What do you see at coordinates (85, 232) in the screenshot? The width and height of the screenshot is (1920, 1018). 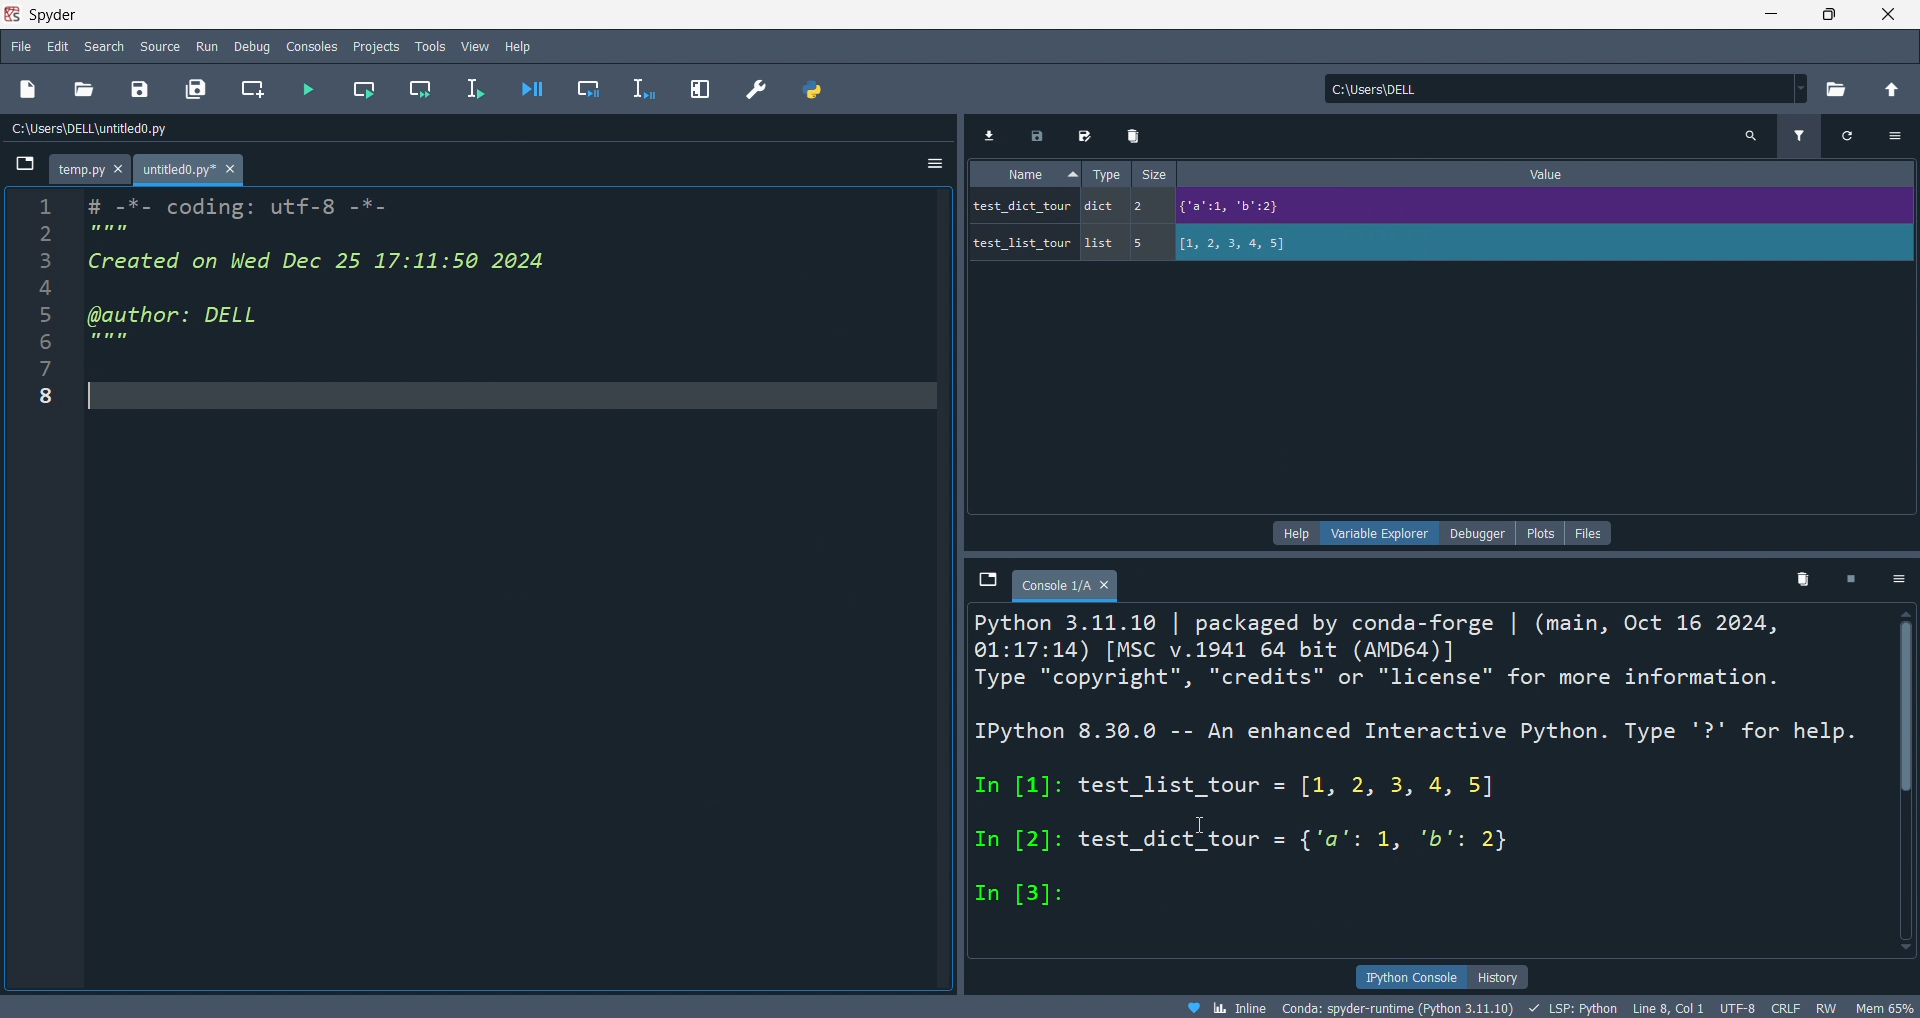 I see `2 ''''''` at bounding box center [85, 232].